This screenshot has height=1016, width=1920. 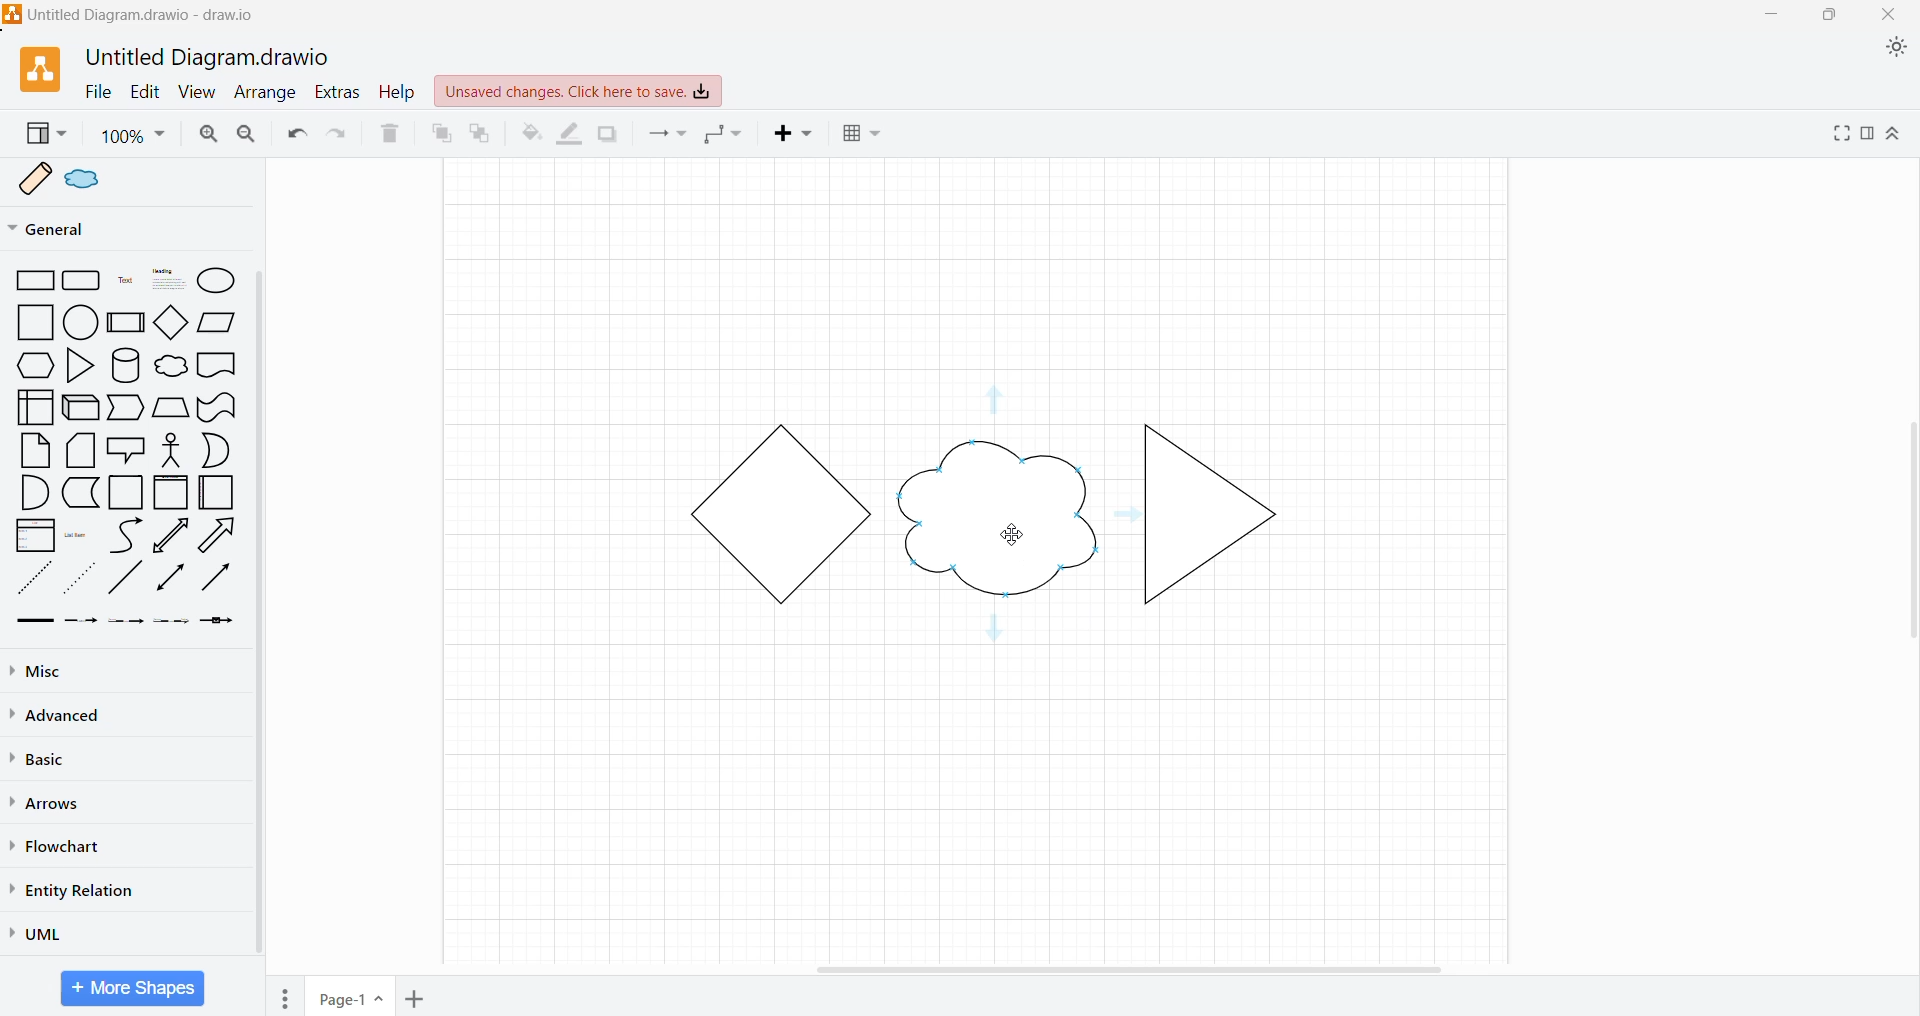 I want to click on Zoom Out, so click(x=249, y=134).